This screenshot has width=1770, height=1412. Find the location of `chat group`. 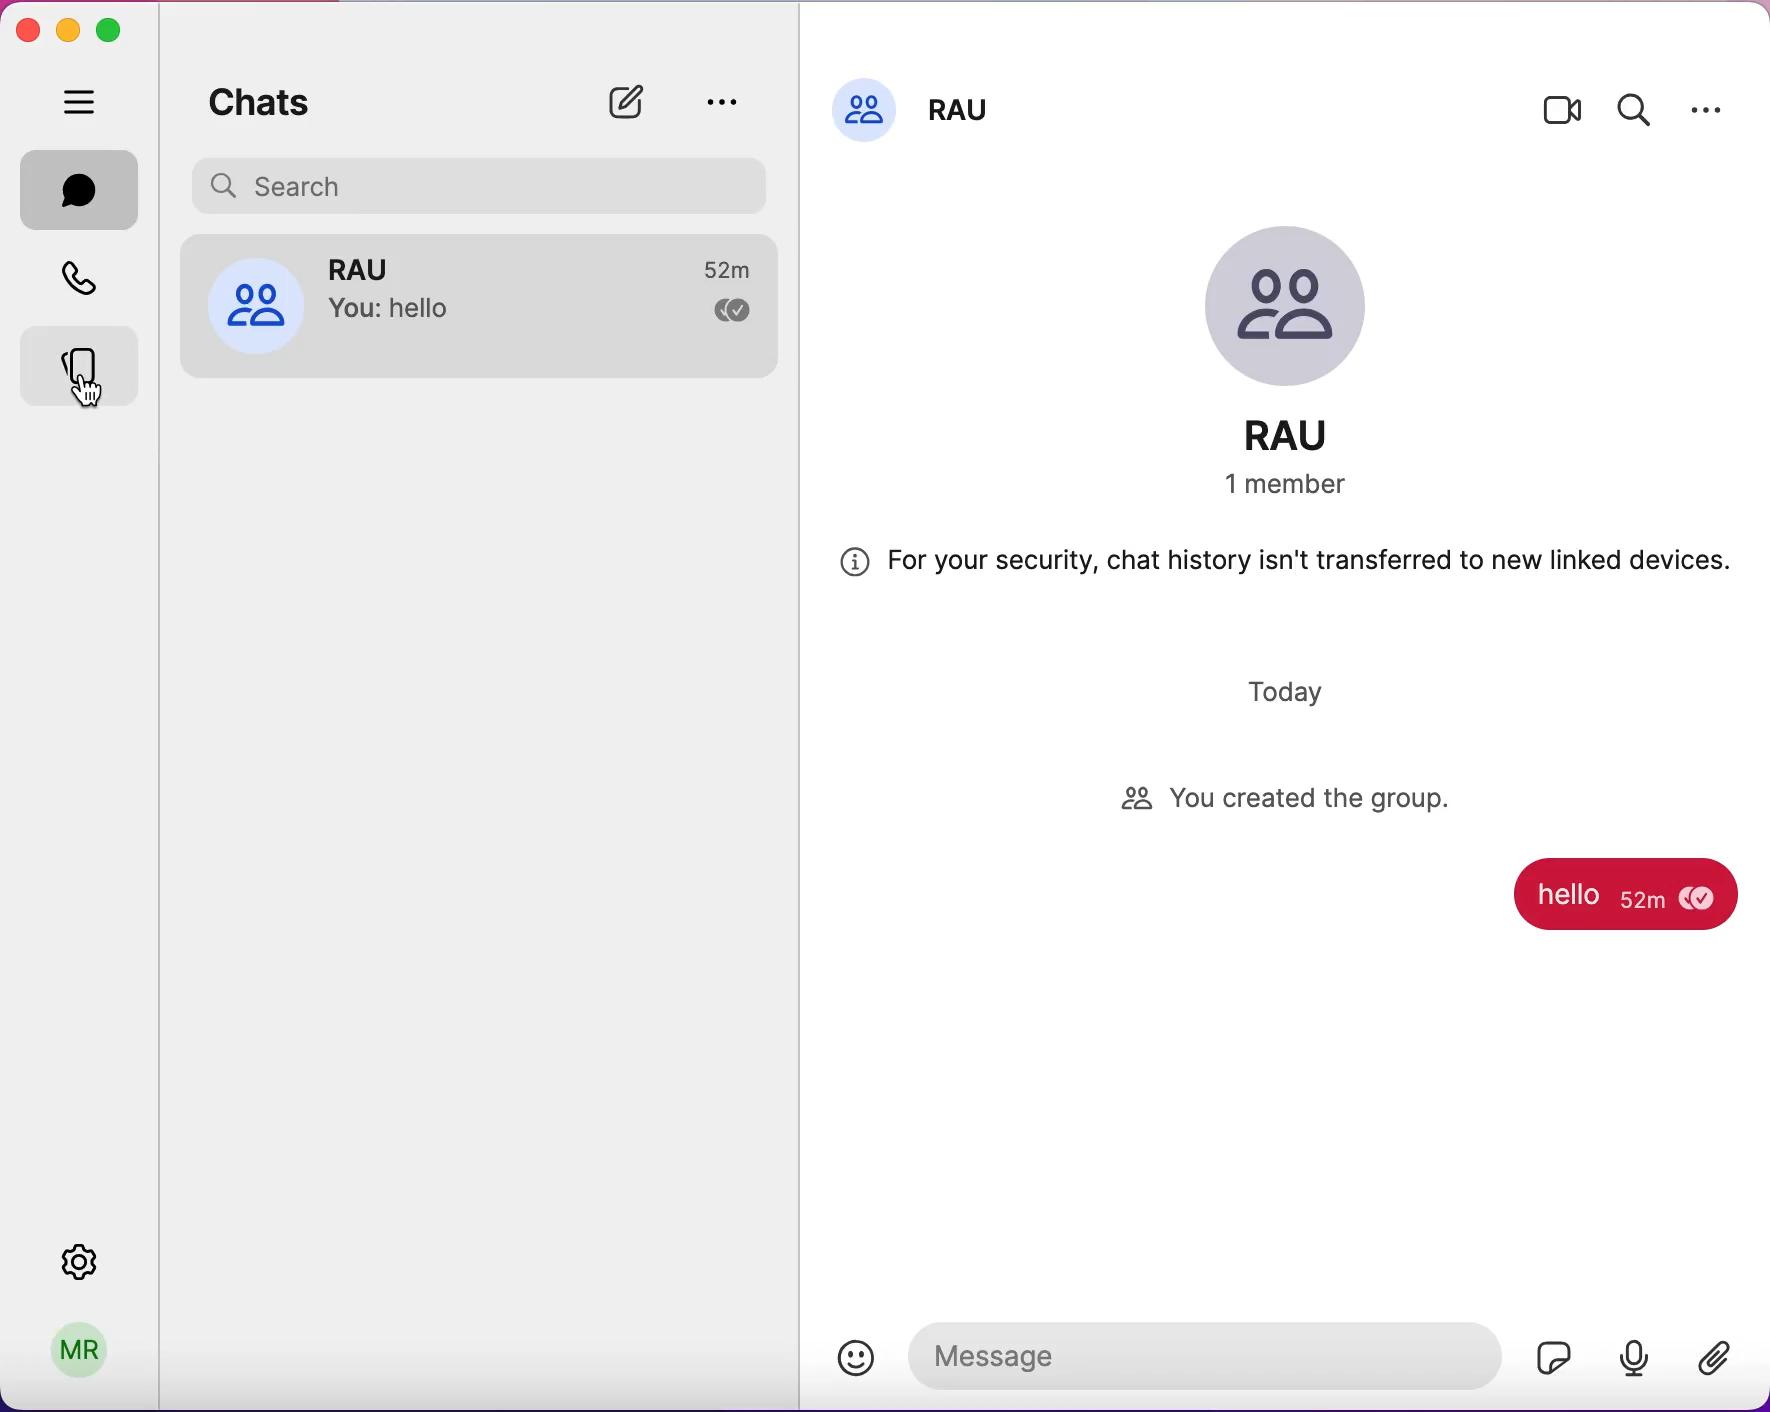

chat group is located at coordinates (395, 301).